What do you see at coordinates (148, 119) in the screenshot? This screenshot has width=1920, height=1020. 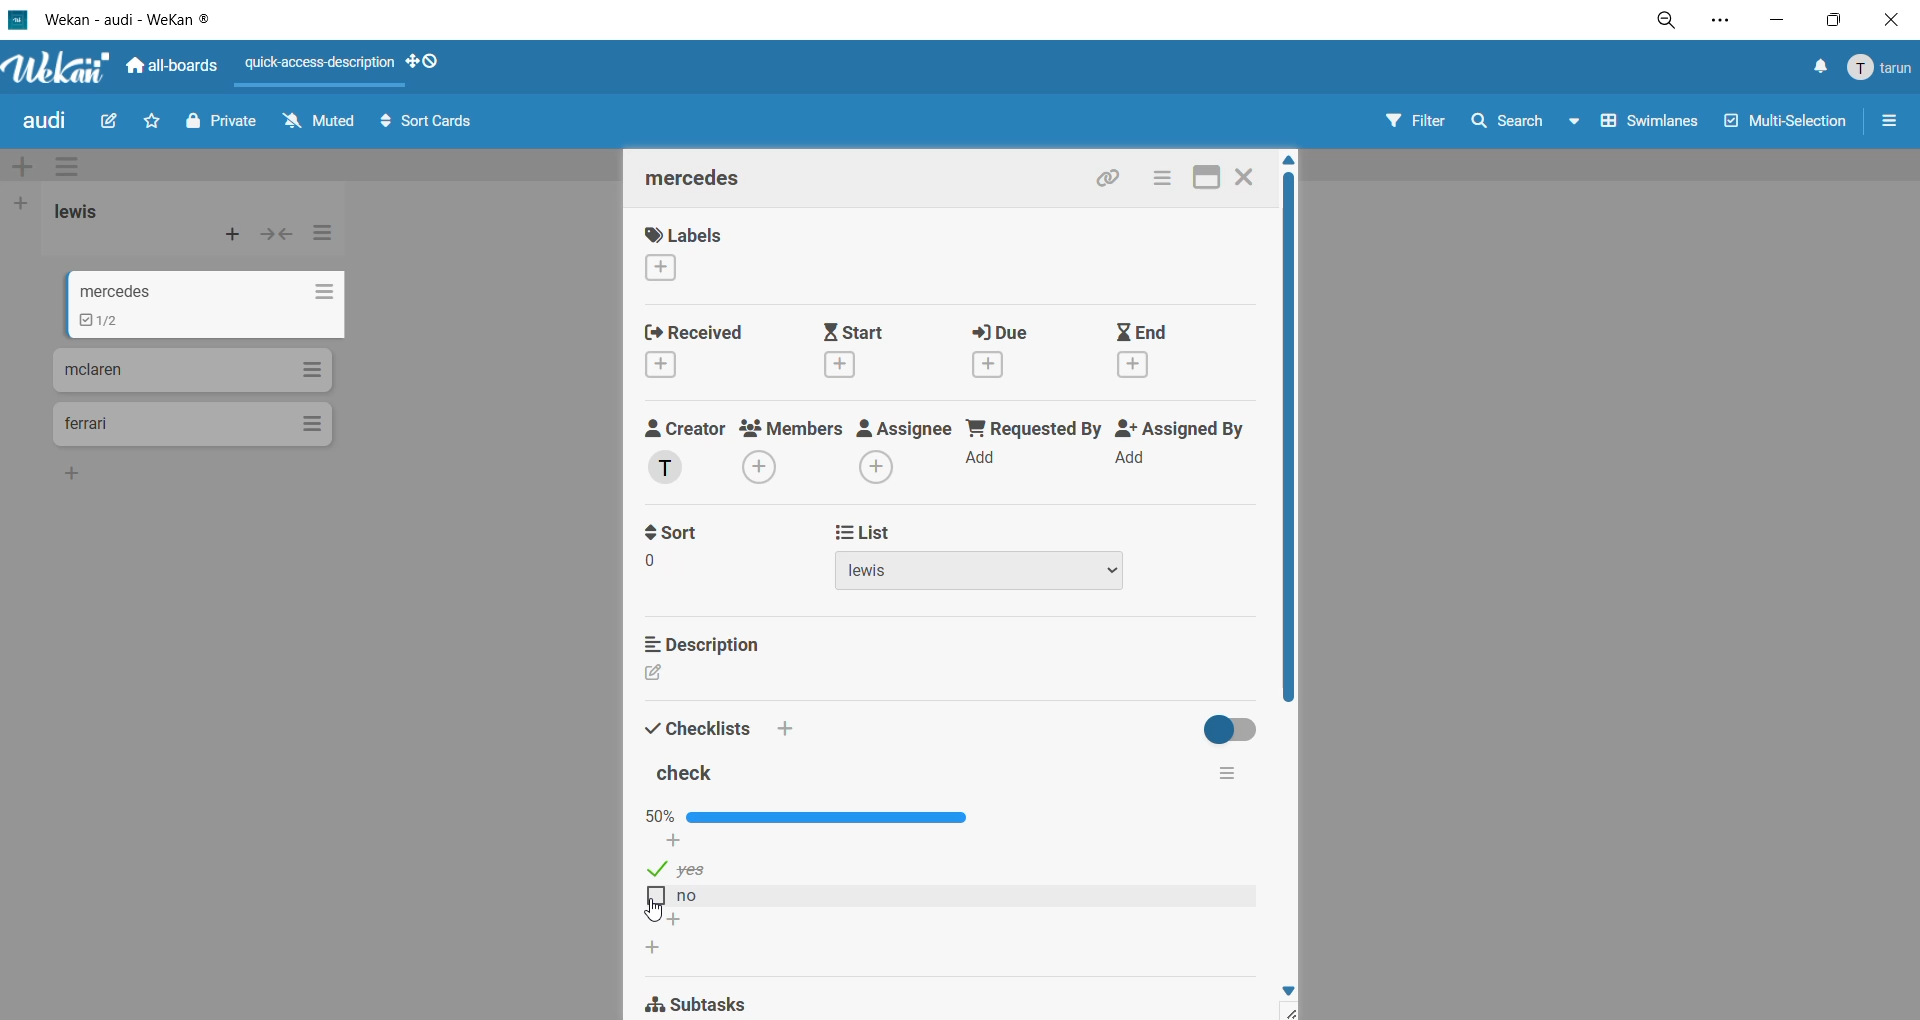 I see `star` at bounding box center [148, 119].